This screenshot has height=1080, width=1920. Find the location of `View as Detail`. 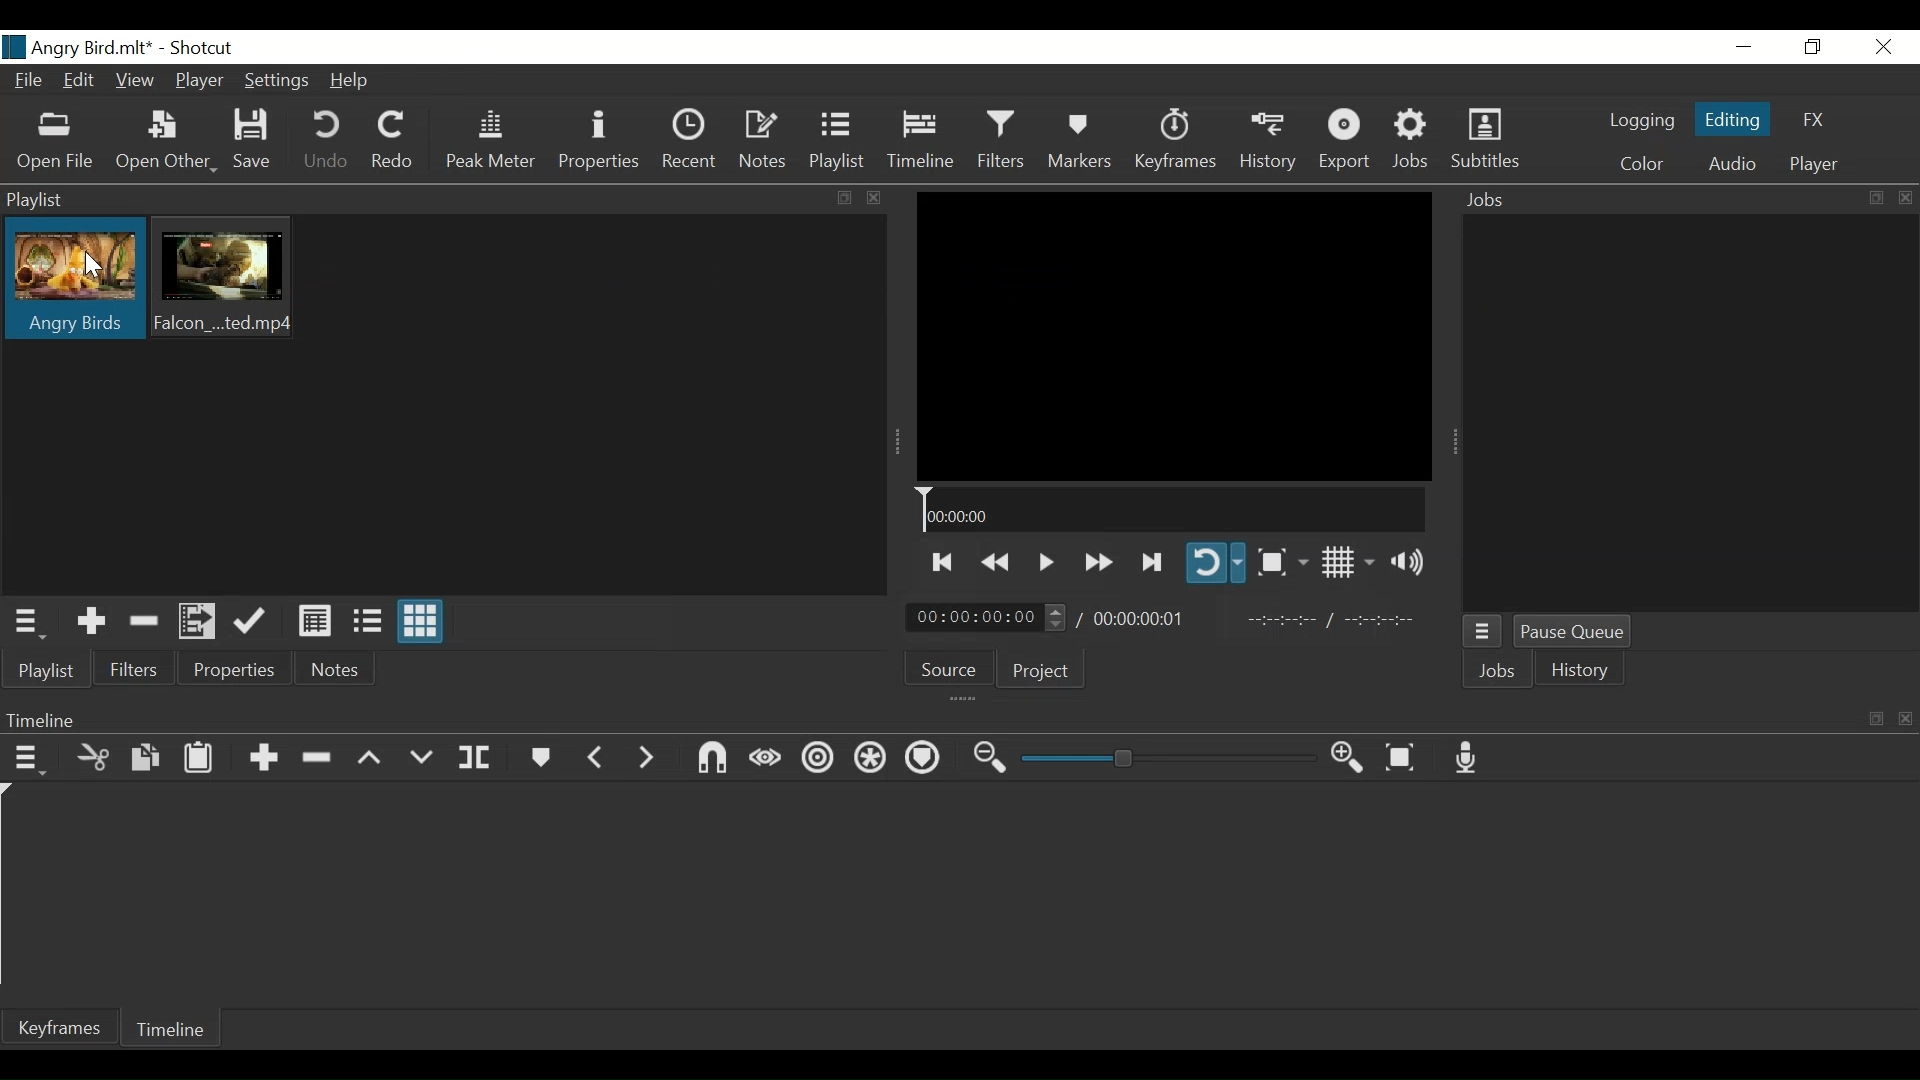

View as Detail is located at coordinates (314, 619).